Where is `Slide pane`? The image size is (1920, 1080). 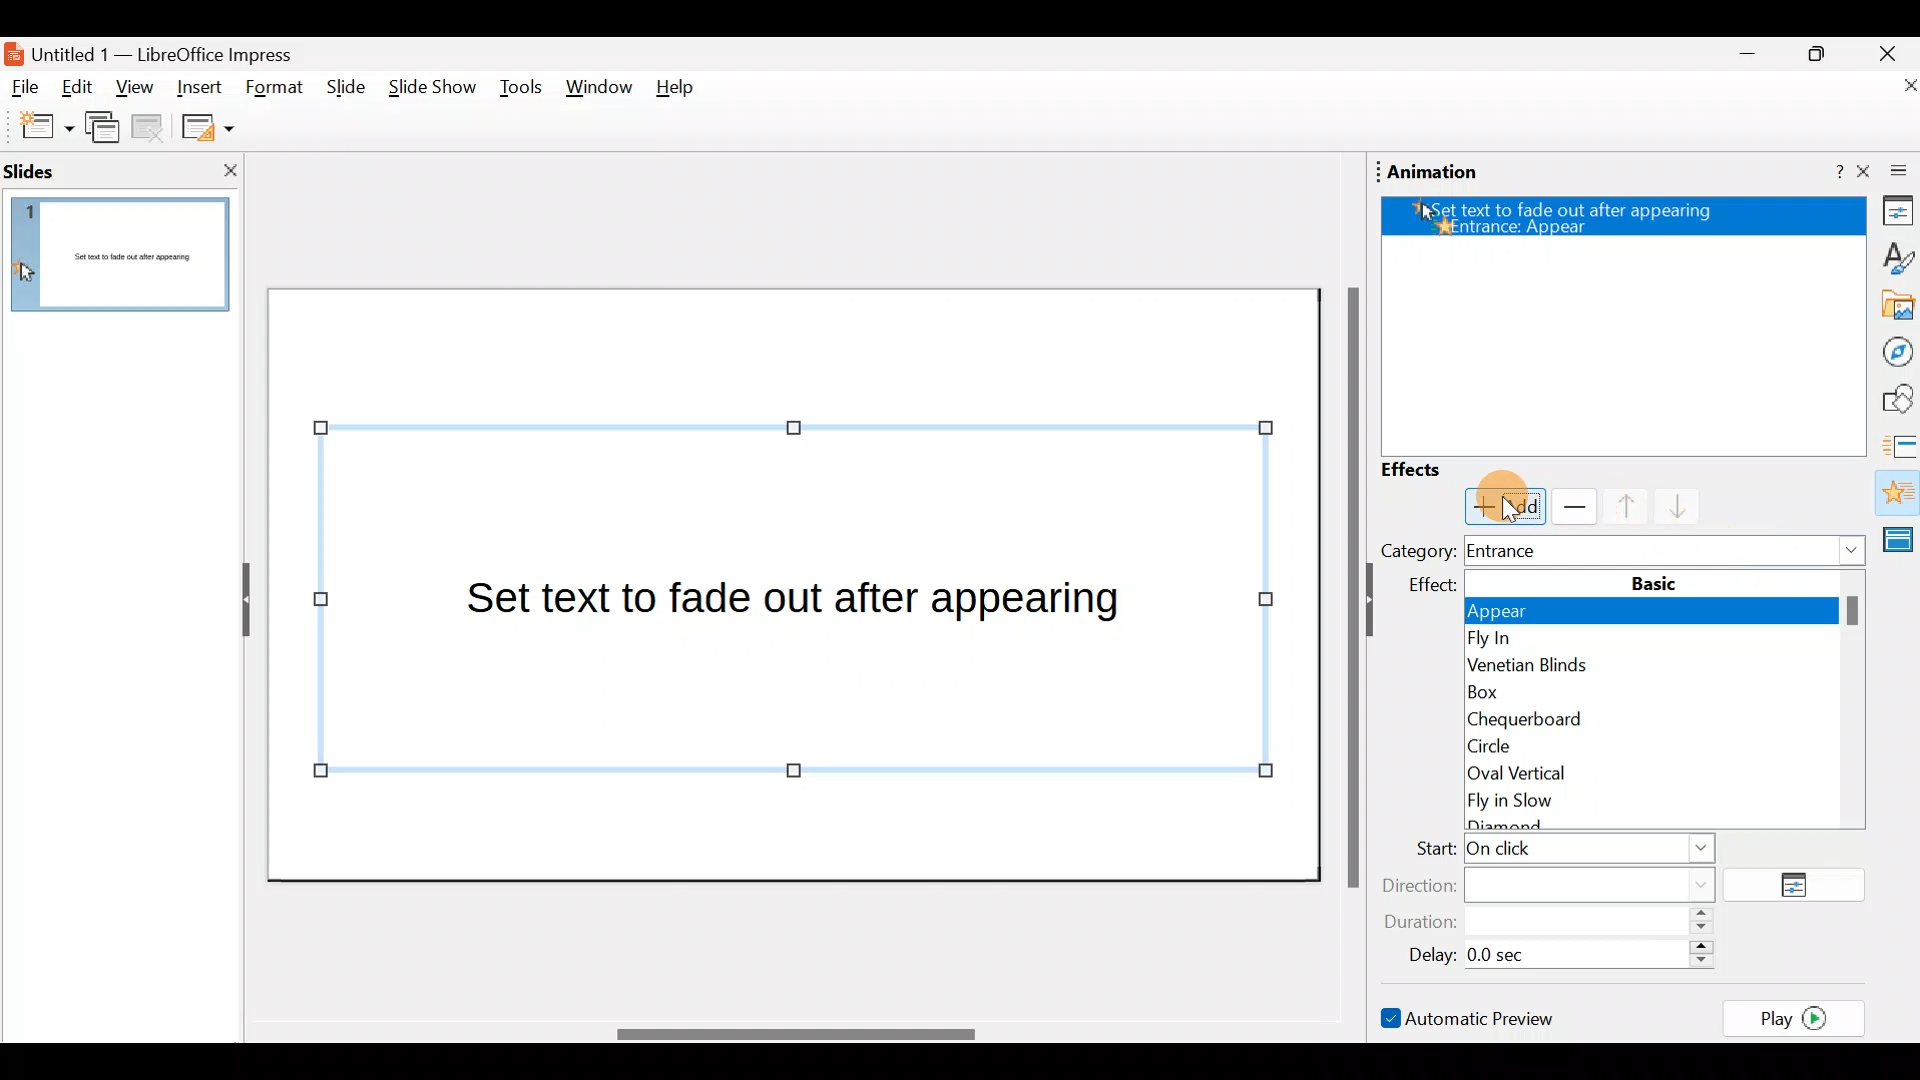 Slide pane is located at coordinates (125, 265).